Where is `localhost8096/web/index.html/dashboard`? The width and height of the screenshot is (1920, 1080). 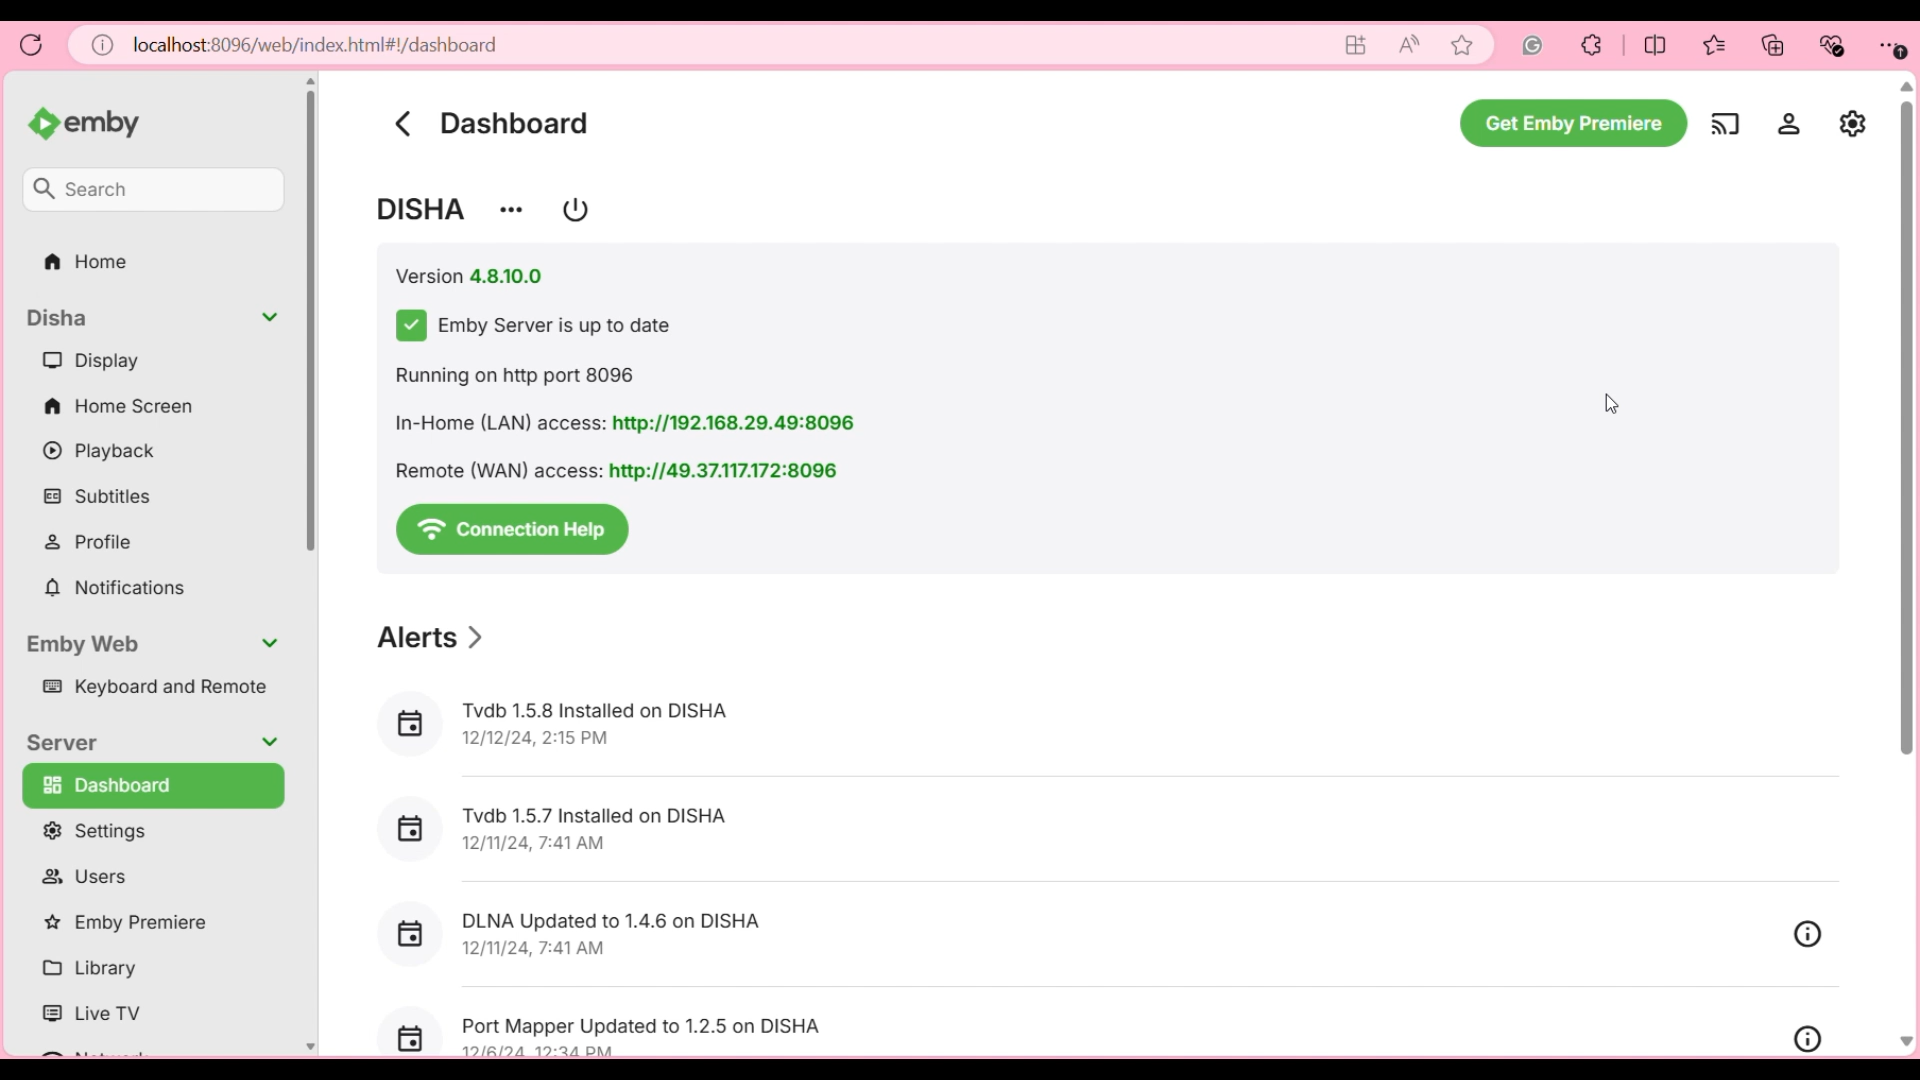
localhost8096/web/index.html/dashboard is located at coordinates (316, 44).